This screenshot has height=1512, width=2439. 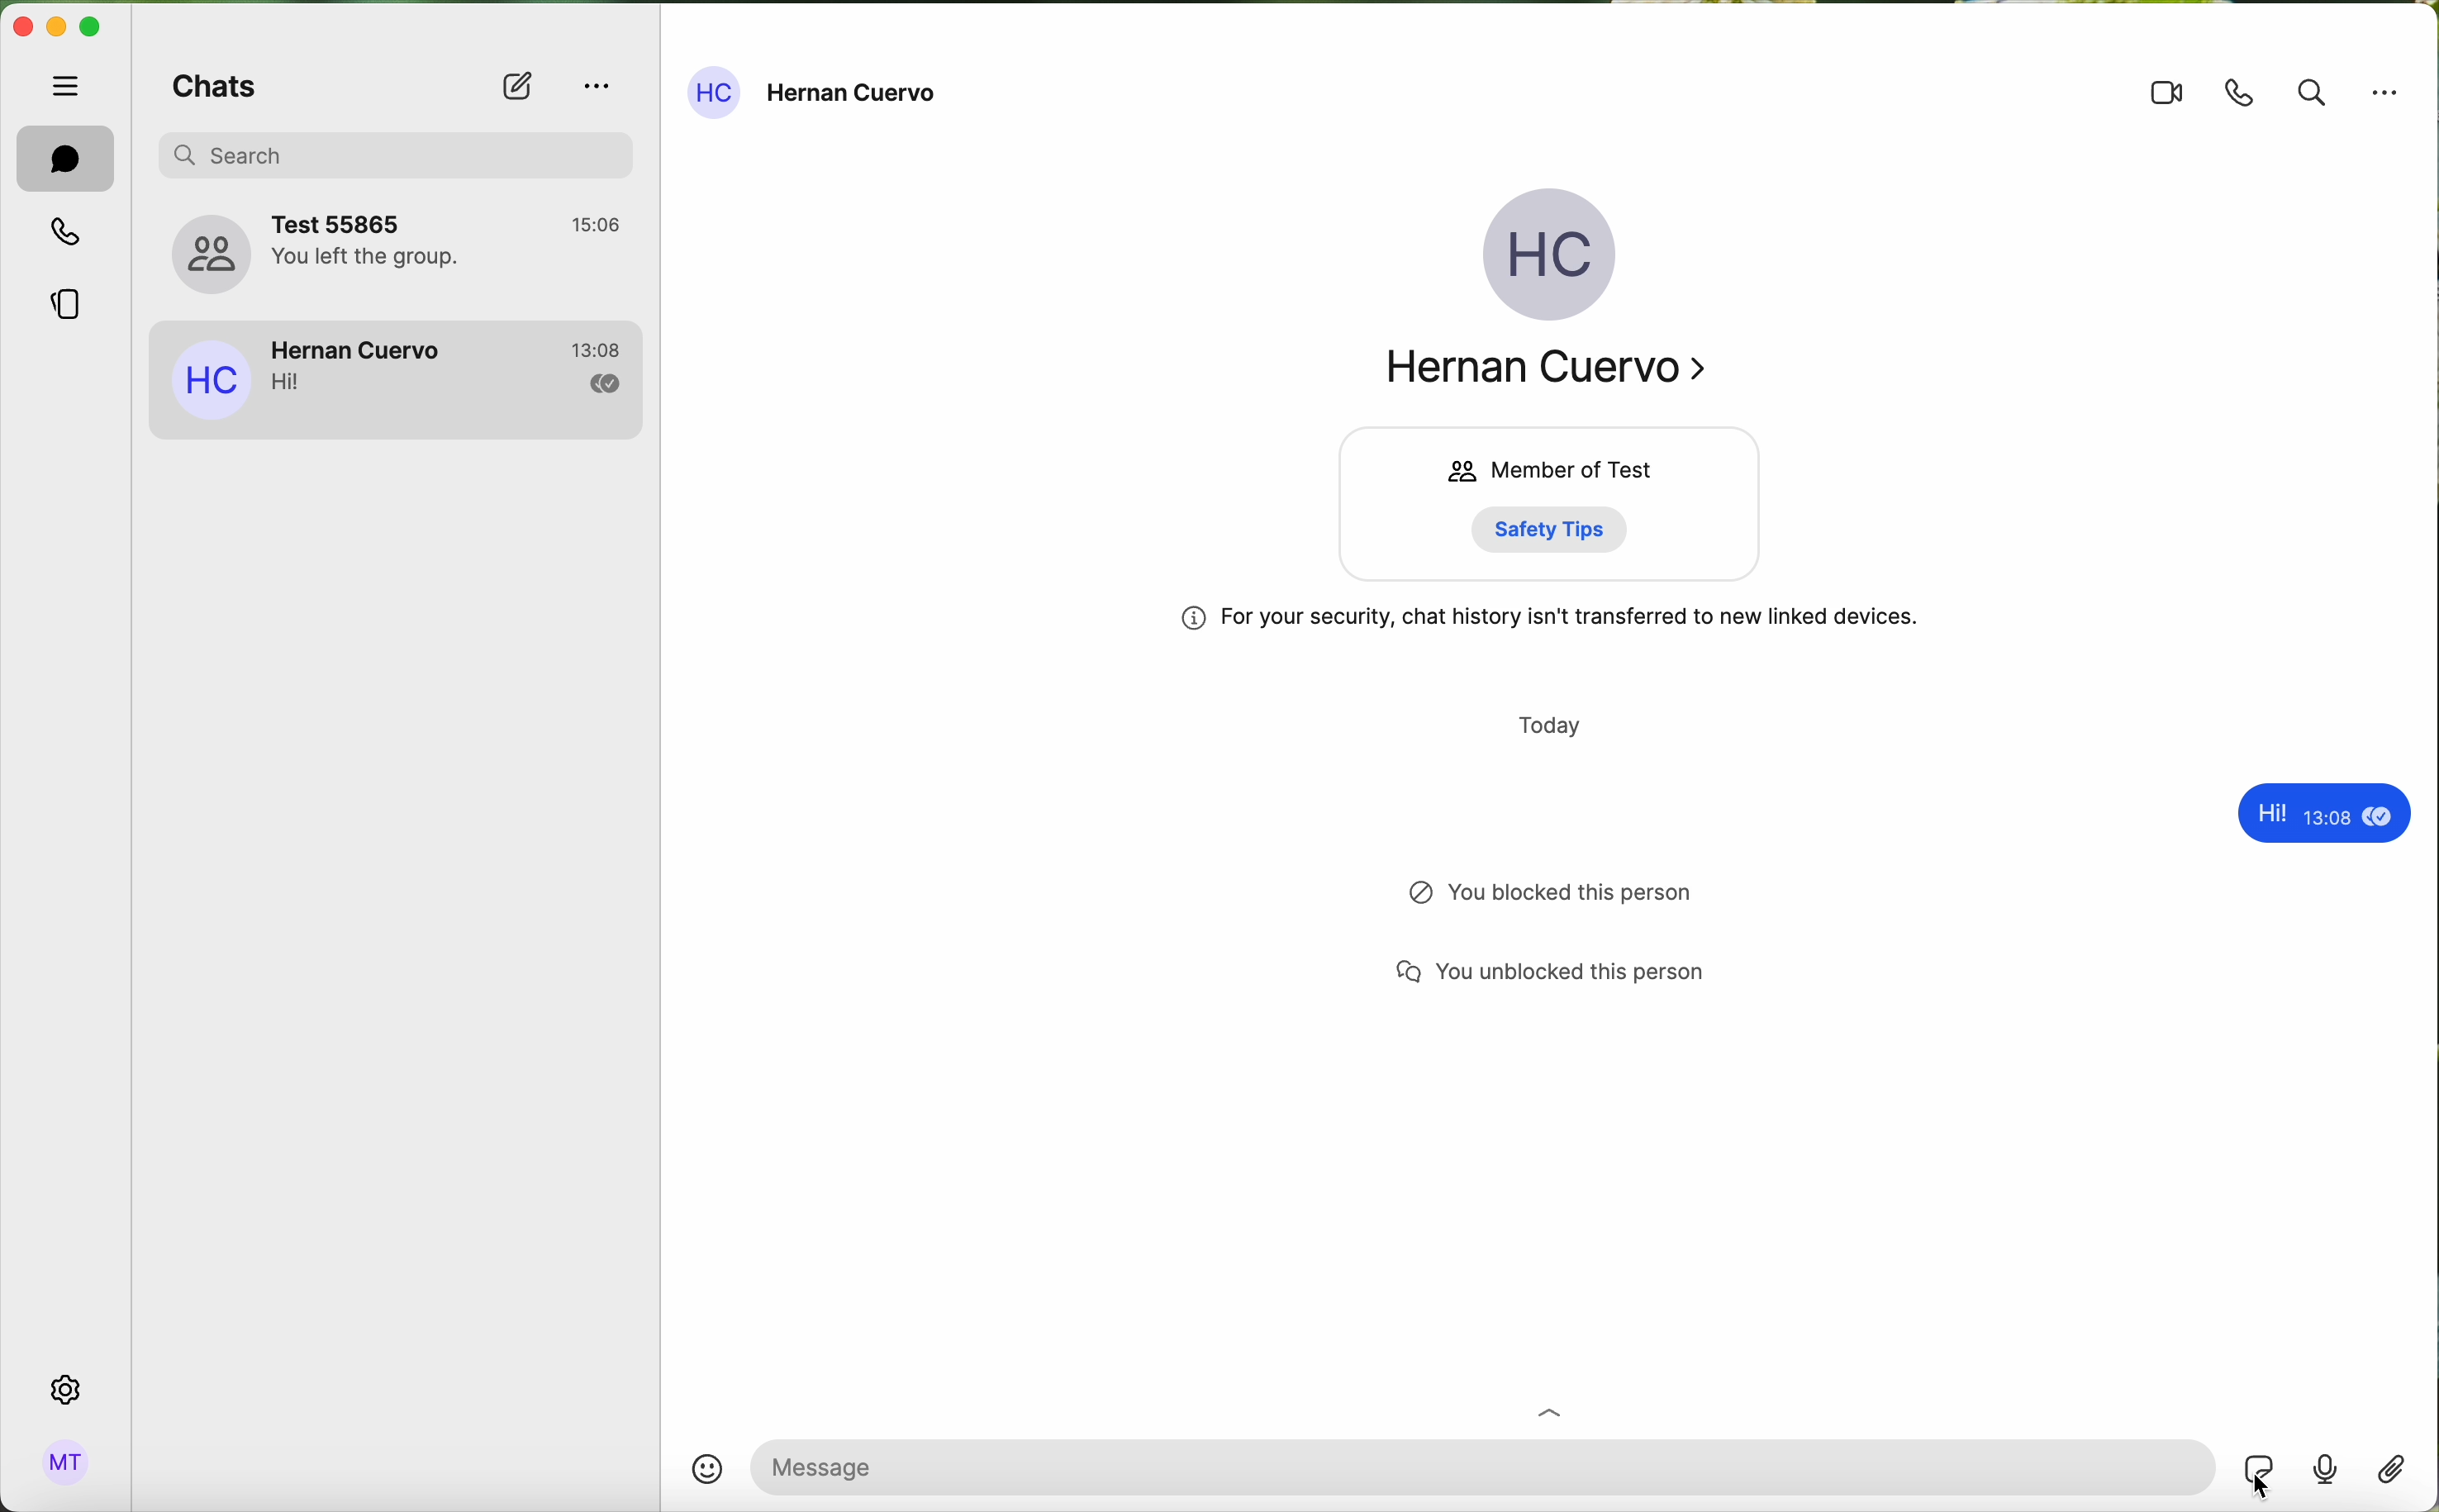 What do you see at coordinates (2317, 815) in the screenshot?
I see `message` at bounding box center [2317, 815].